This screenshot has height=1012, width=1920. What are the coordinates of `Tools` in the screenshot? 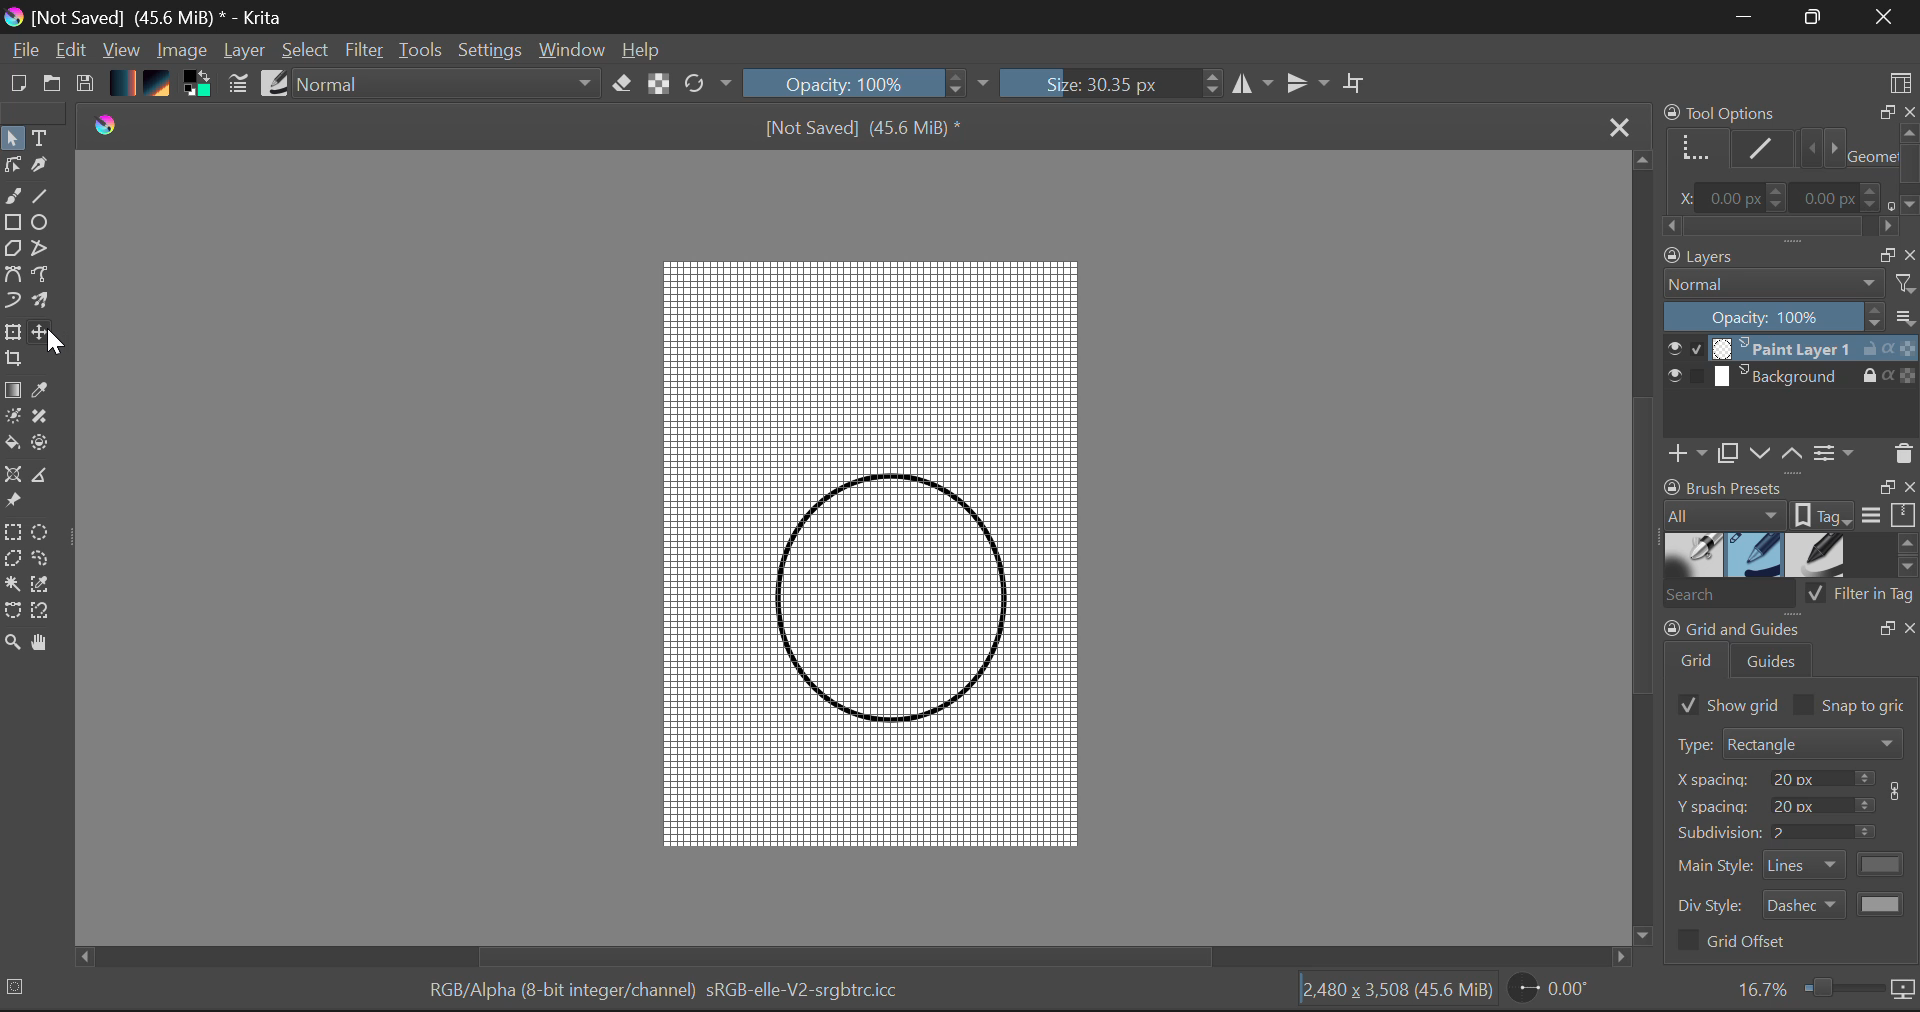 It's located at (422, 52).